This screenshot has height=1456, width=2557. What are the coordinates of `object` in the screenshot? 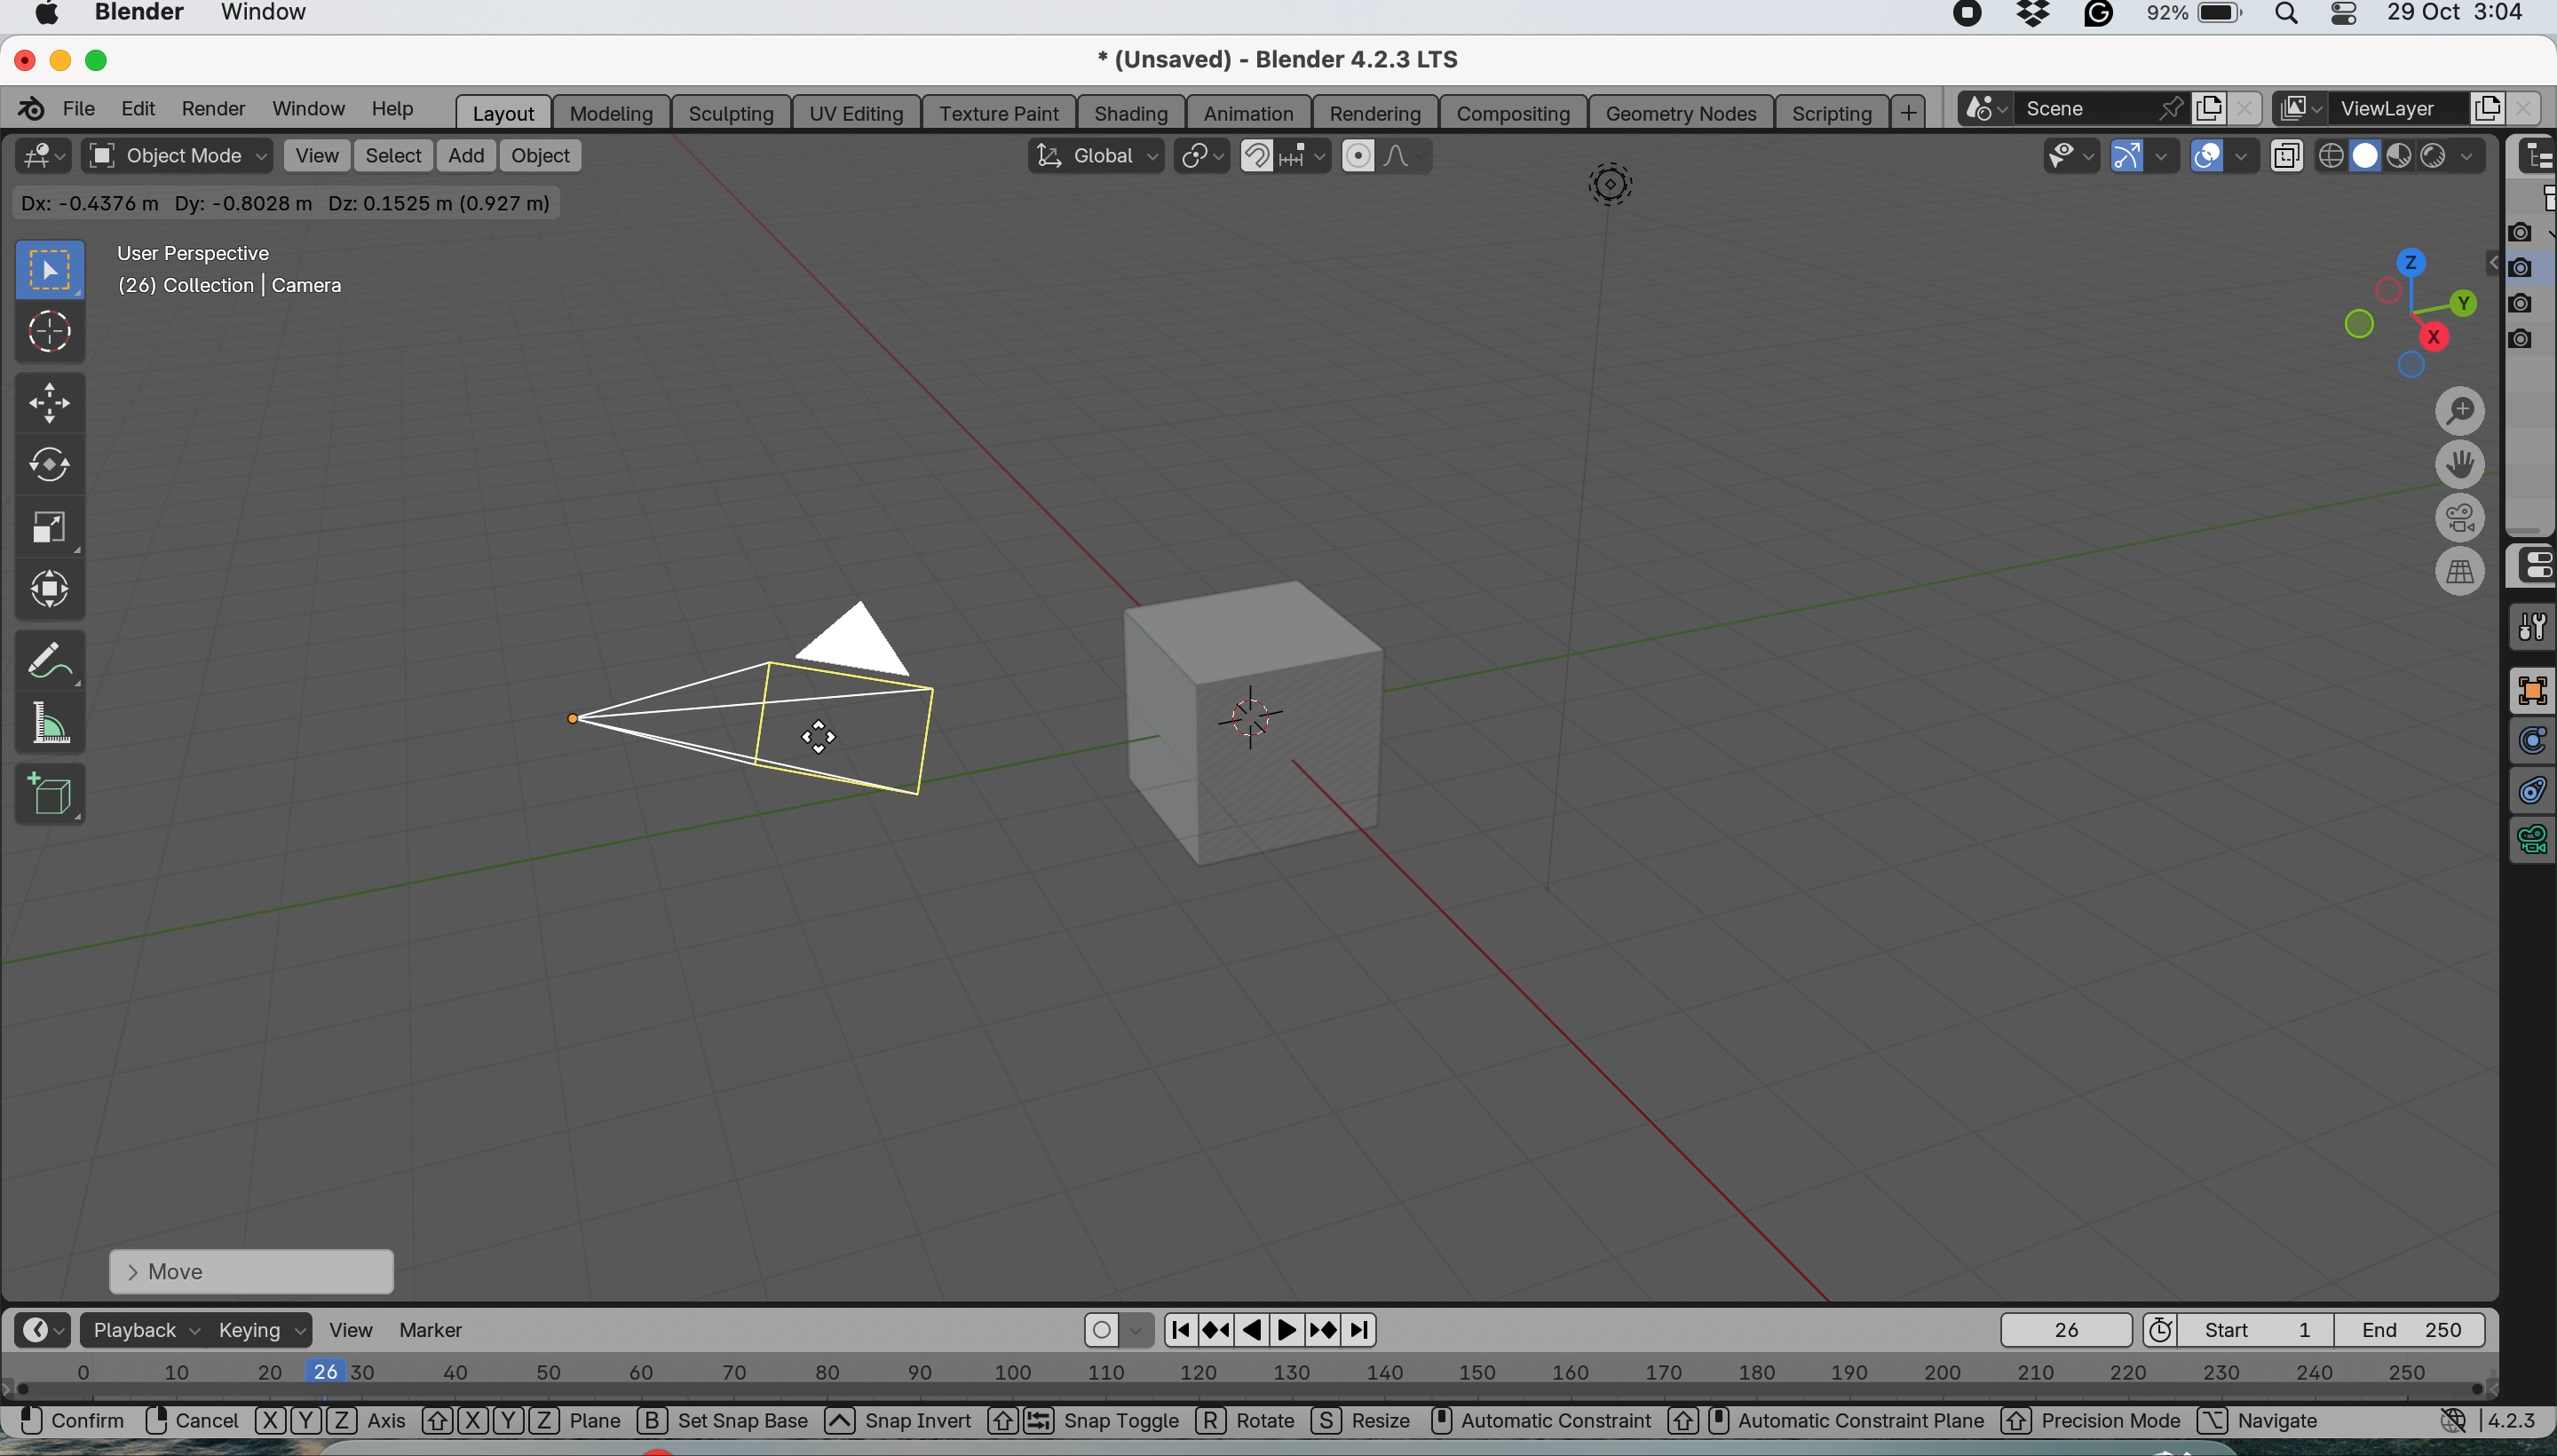 It's located at (541, 154).